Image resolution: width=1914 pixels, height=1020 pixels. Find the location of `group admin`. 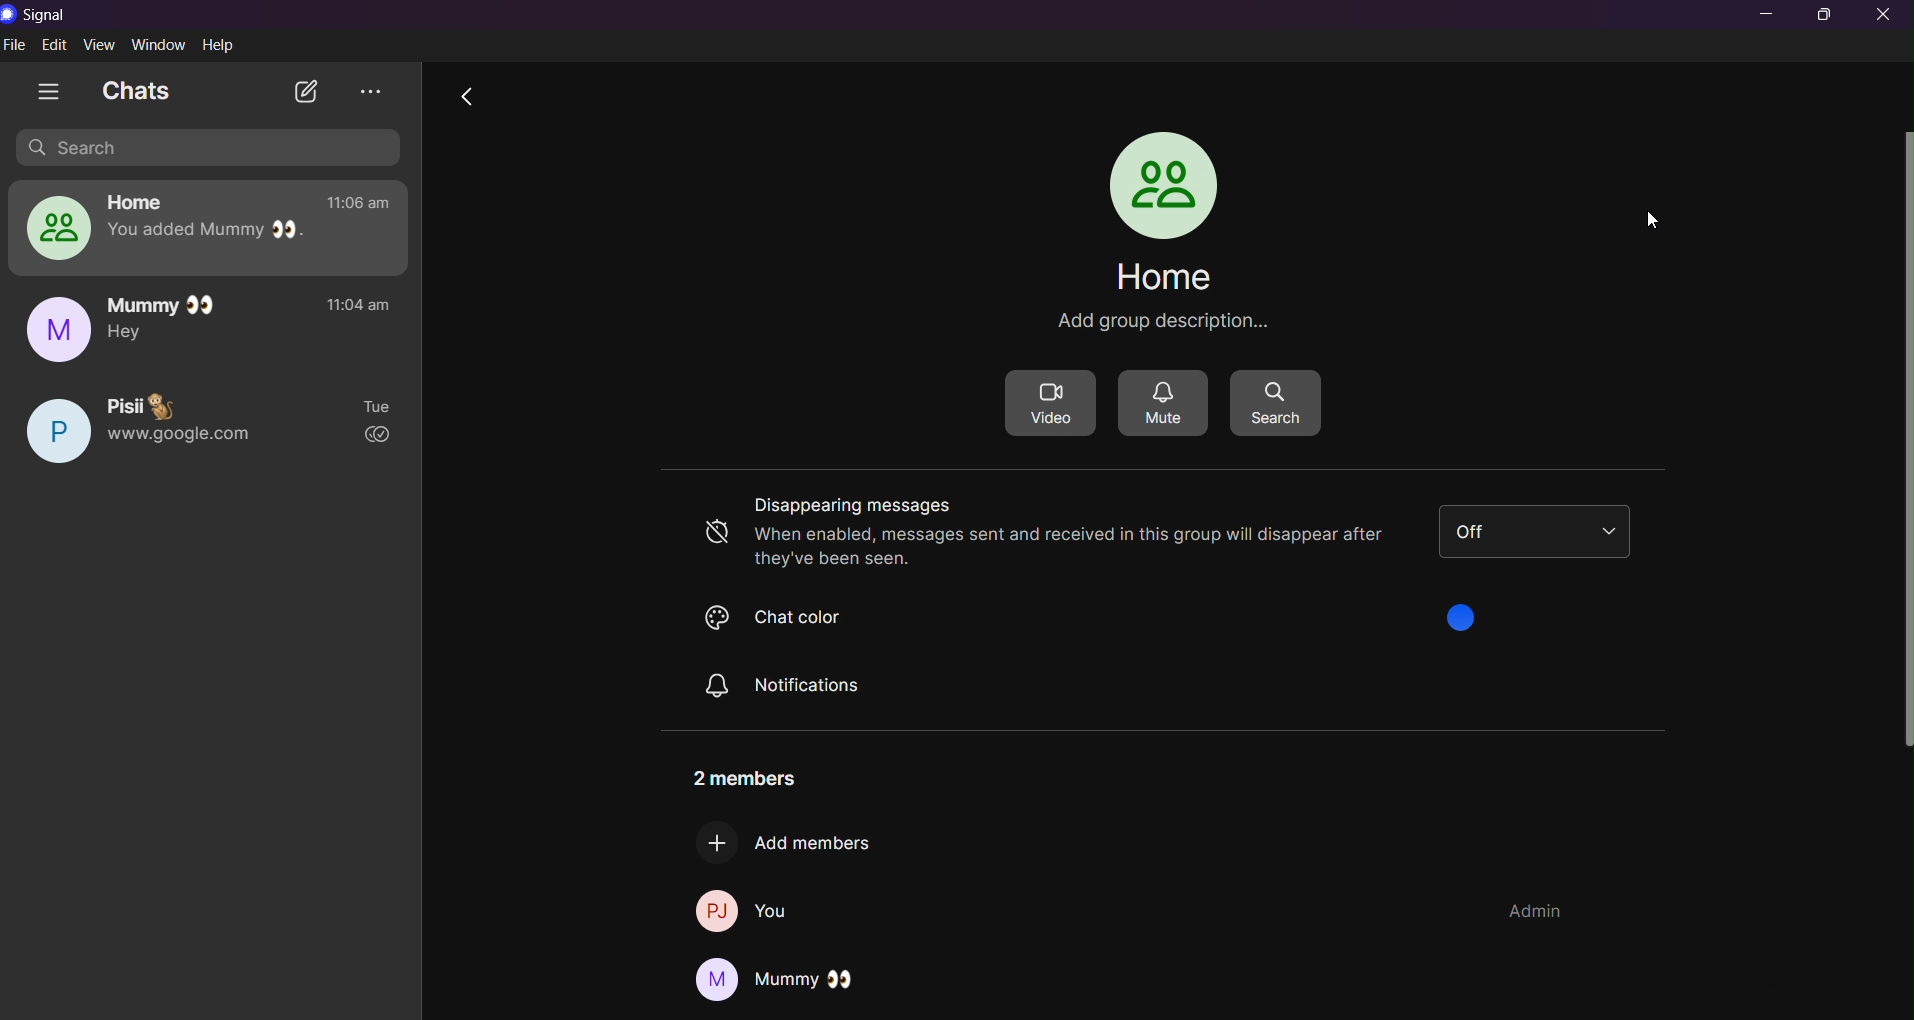

group admin is located at coordinates (1539, 912).